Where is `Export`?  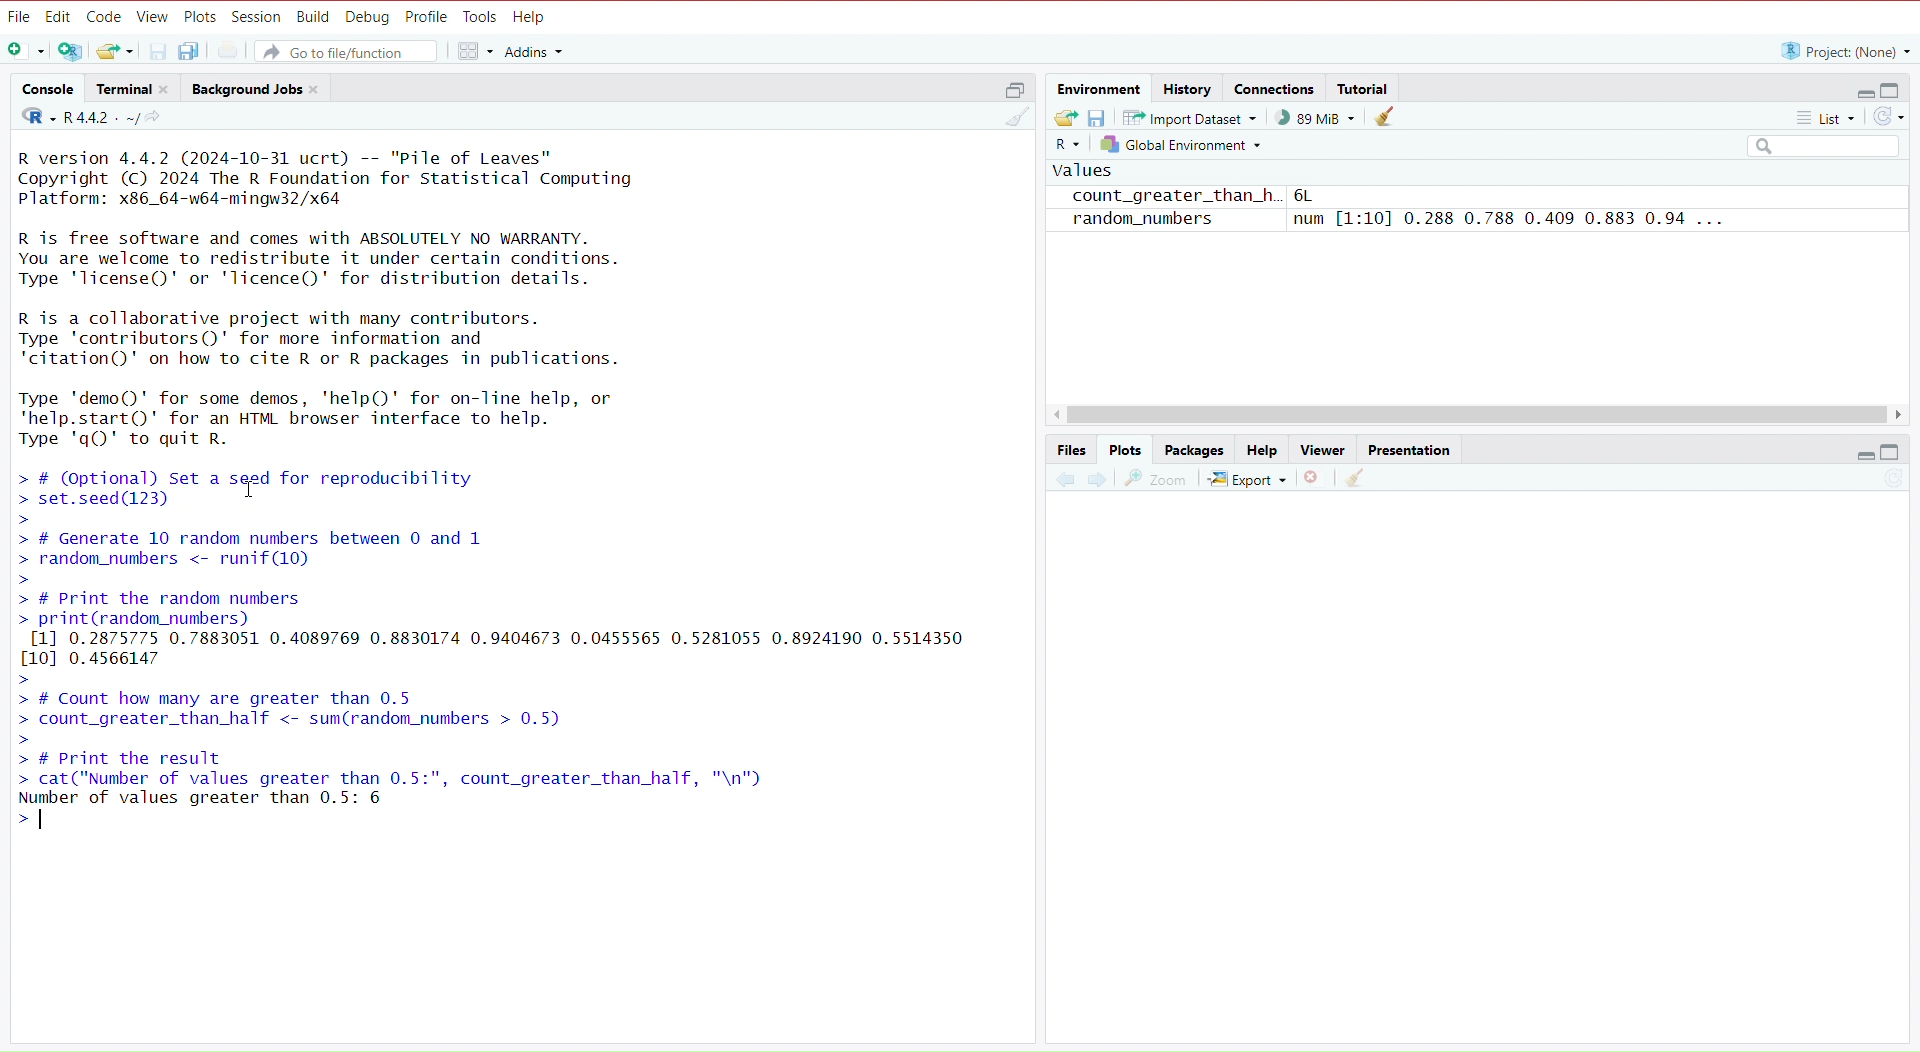
Export is located at coordinates (1247, 479).